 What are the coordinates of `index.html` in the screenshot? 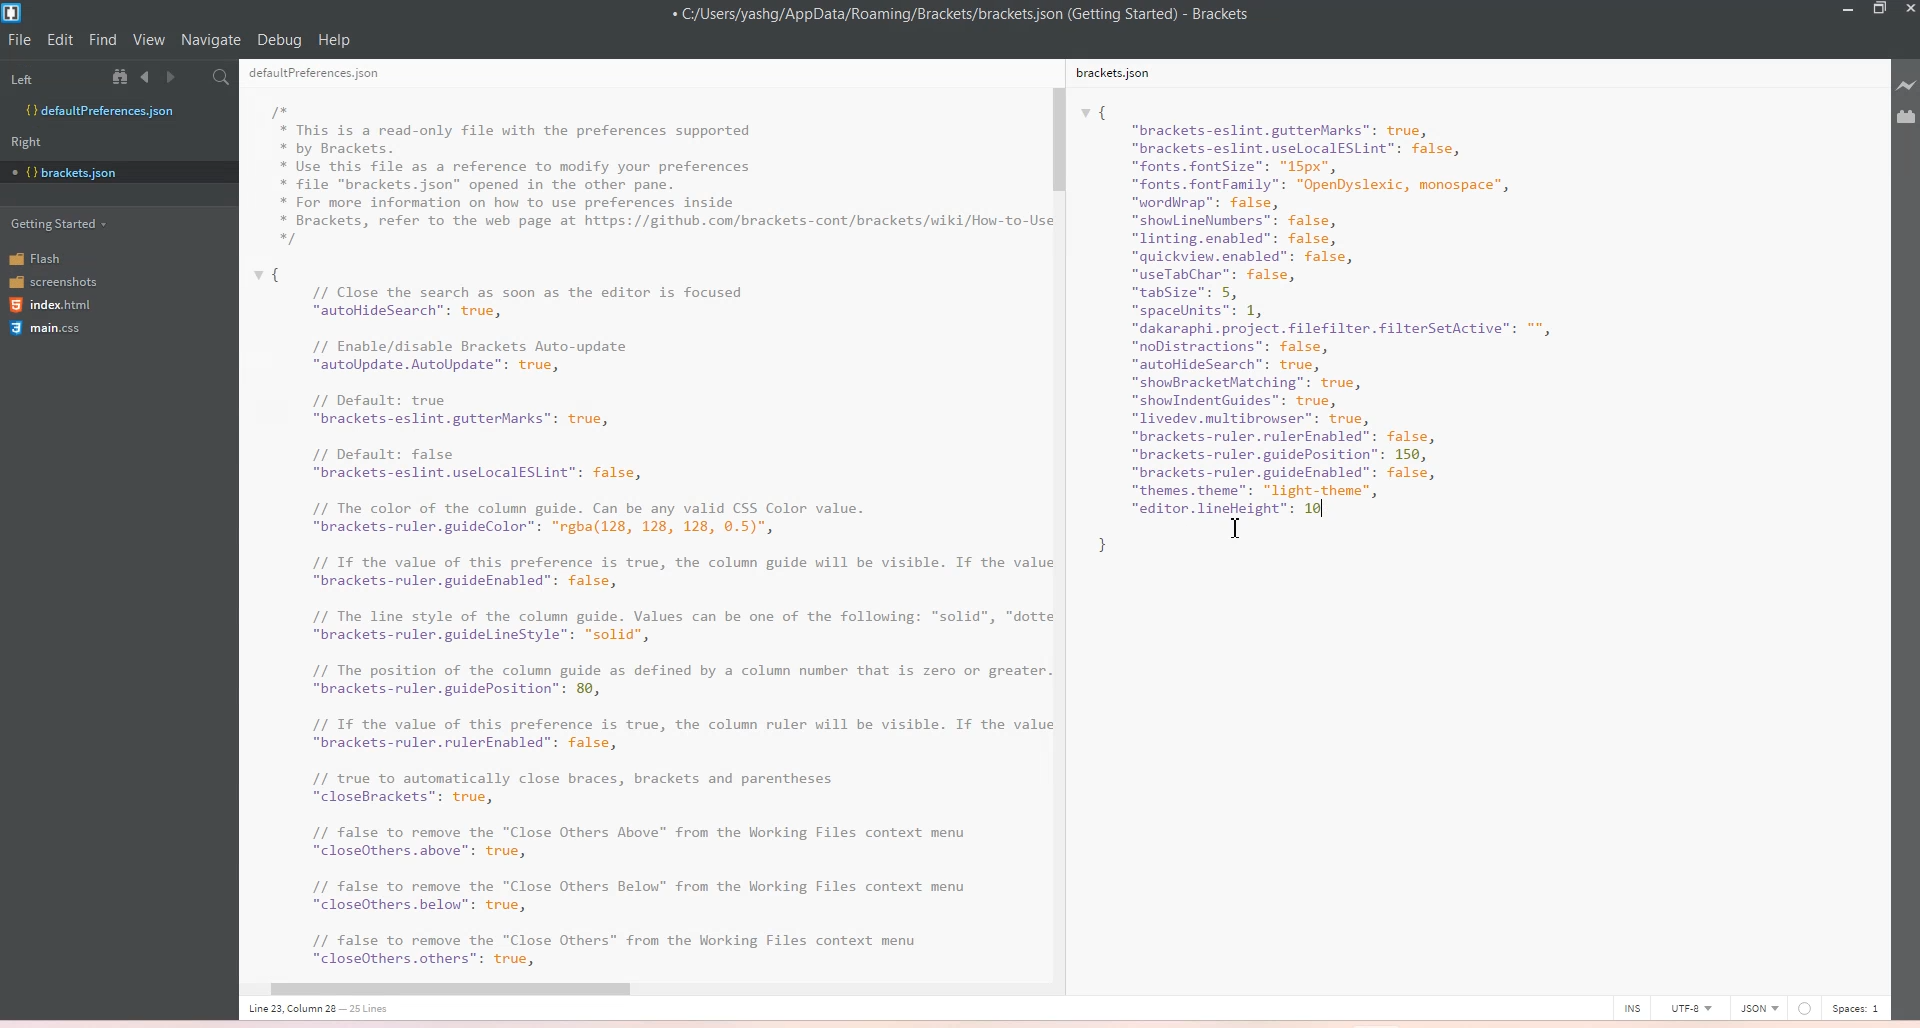 It's located at (53, 306).